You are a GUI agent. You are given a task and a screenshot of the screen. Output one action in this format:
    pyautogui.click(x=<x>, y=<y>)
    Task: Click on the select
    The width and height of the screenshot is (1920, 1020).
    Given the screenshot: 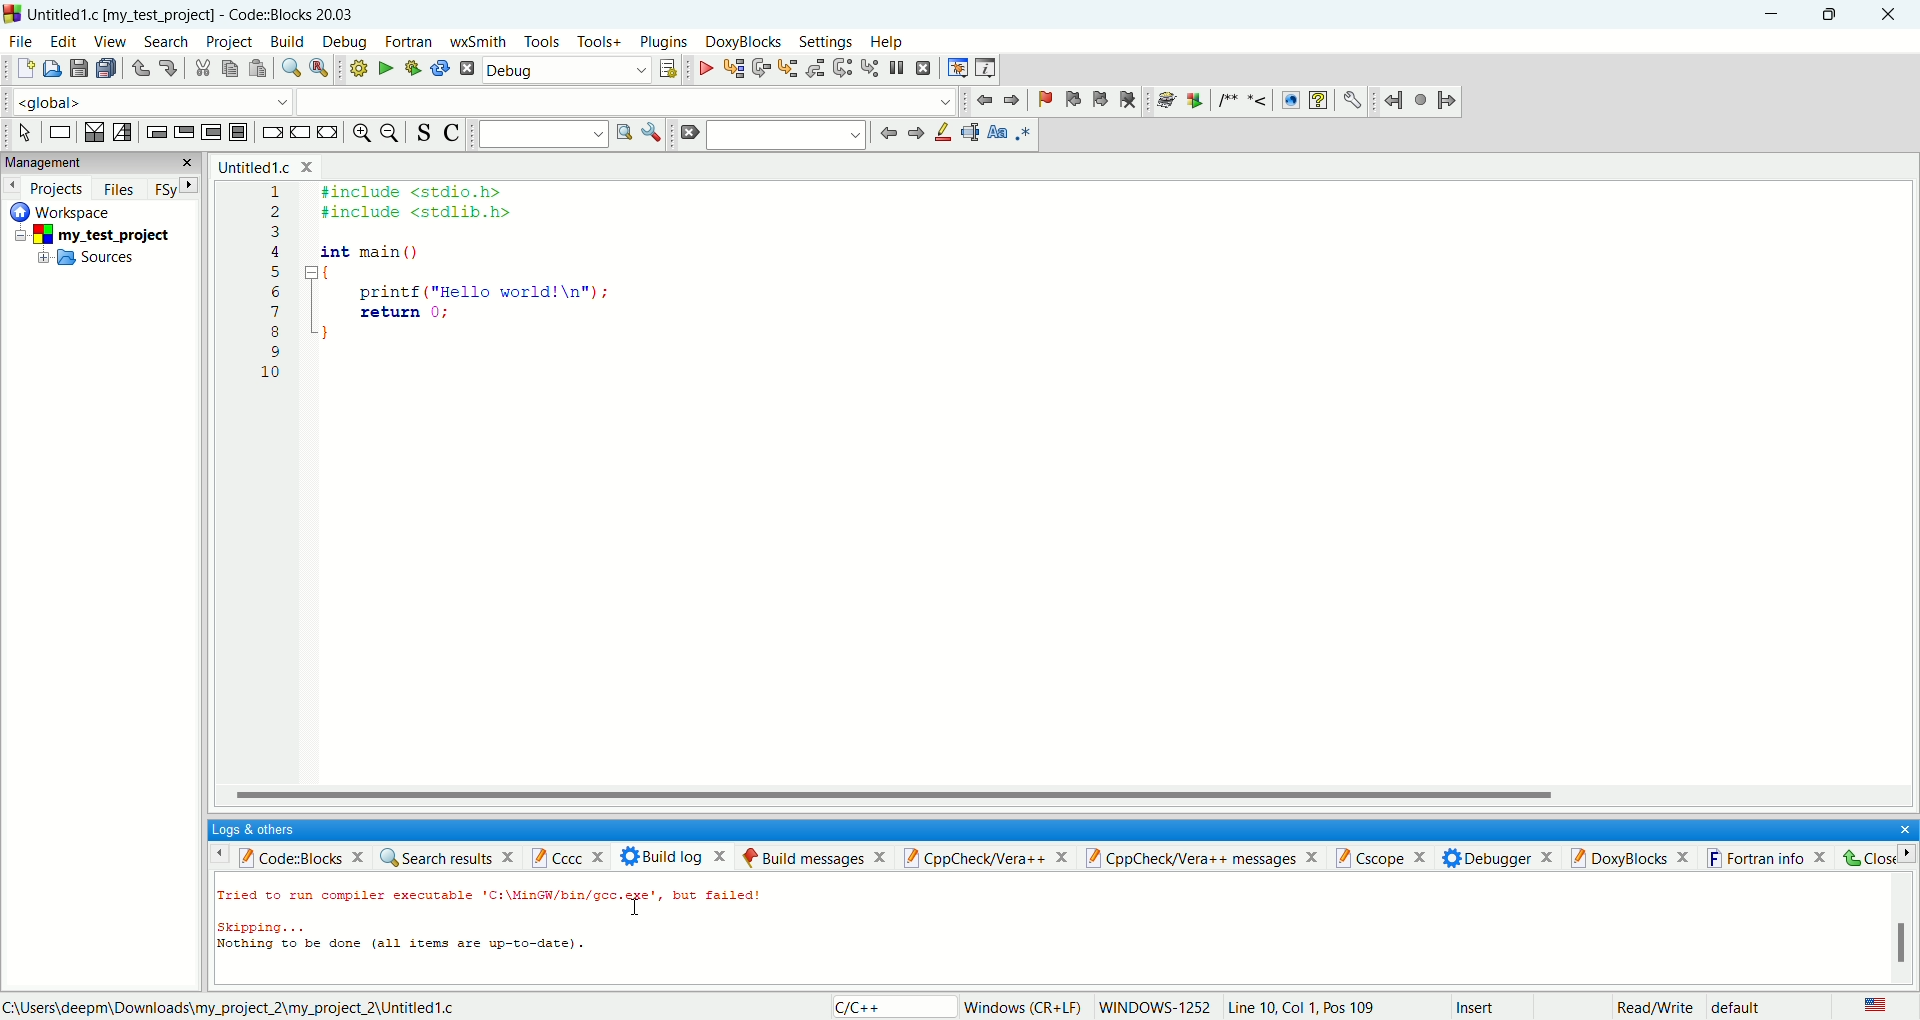 What is the action you would take?
    pyautogui.click(x=25, y=133)
    